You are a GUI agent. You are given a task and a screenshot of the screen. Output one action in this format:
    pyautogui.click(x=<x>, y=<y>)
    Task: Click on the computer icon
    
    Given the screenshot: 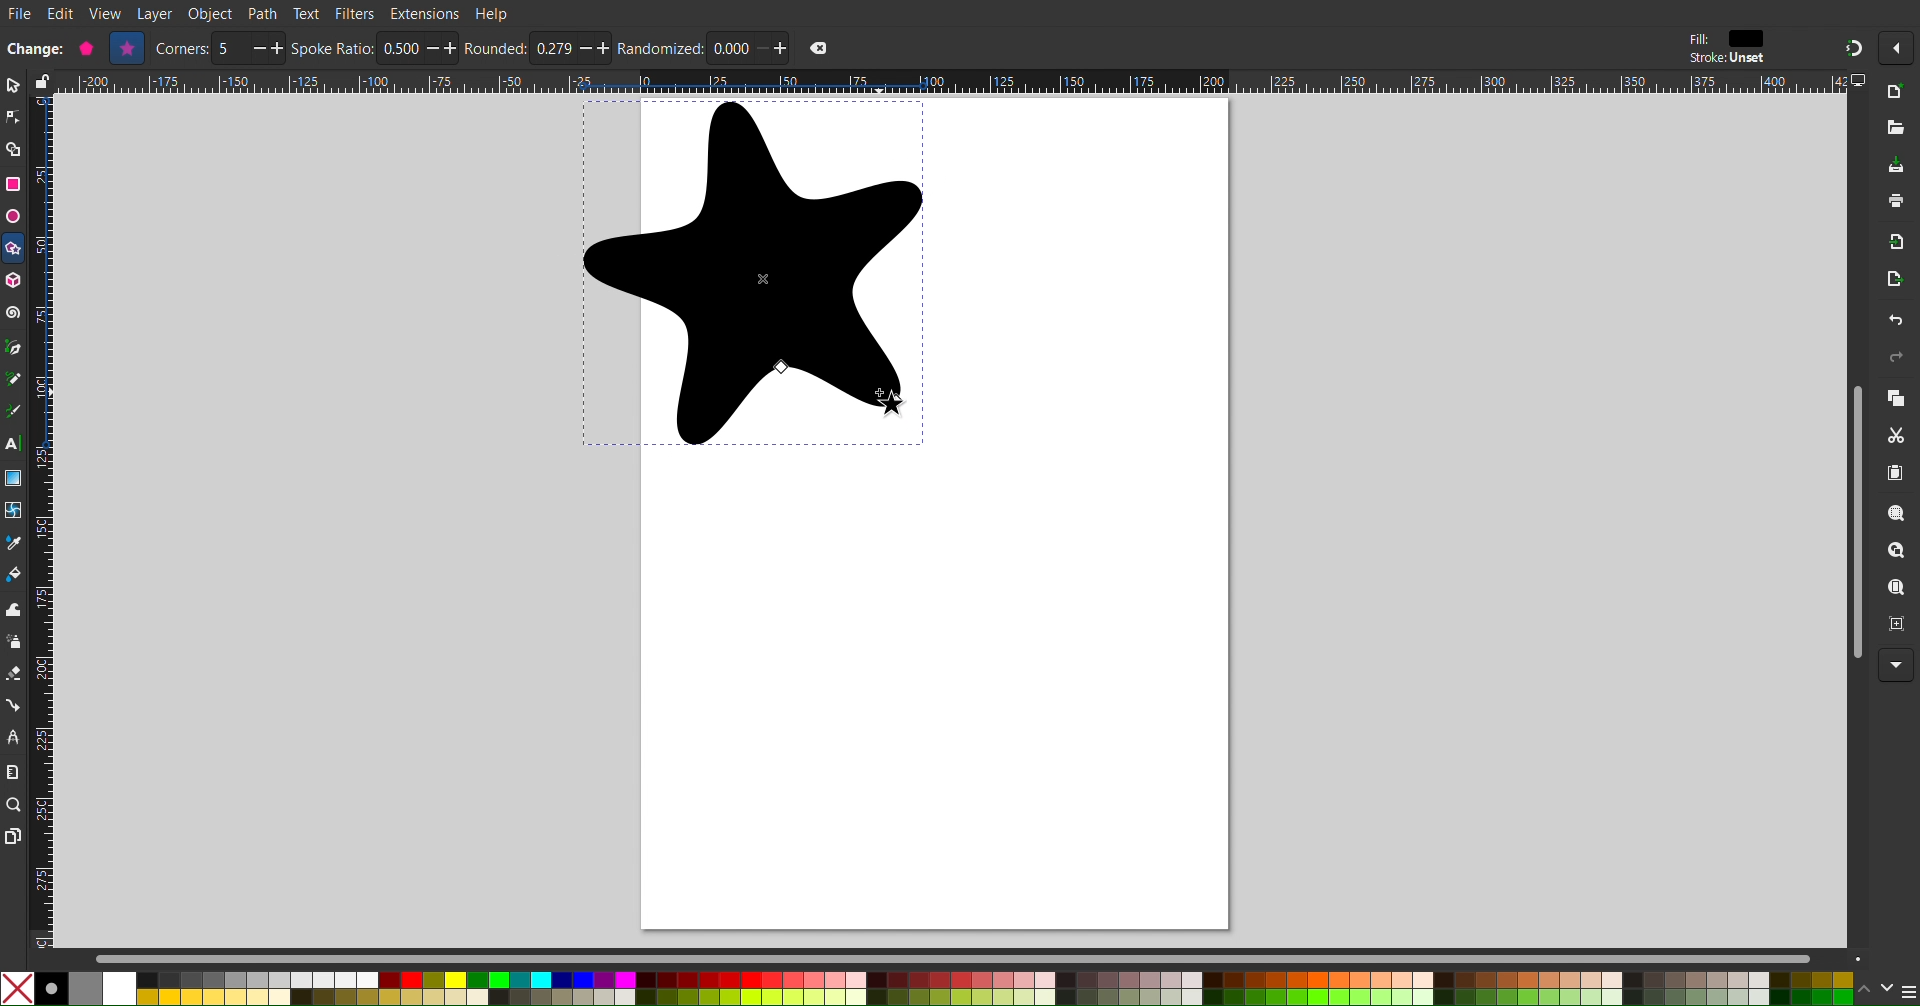 What is the action you would take?
    pyautogui.click(x=1861, y=81)
    